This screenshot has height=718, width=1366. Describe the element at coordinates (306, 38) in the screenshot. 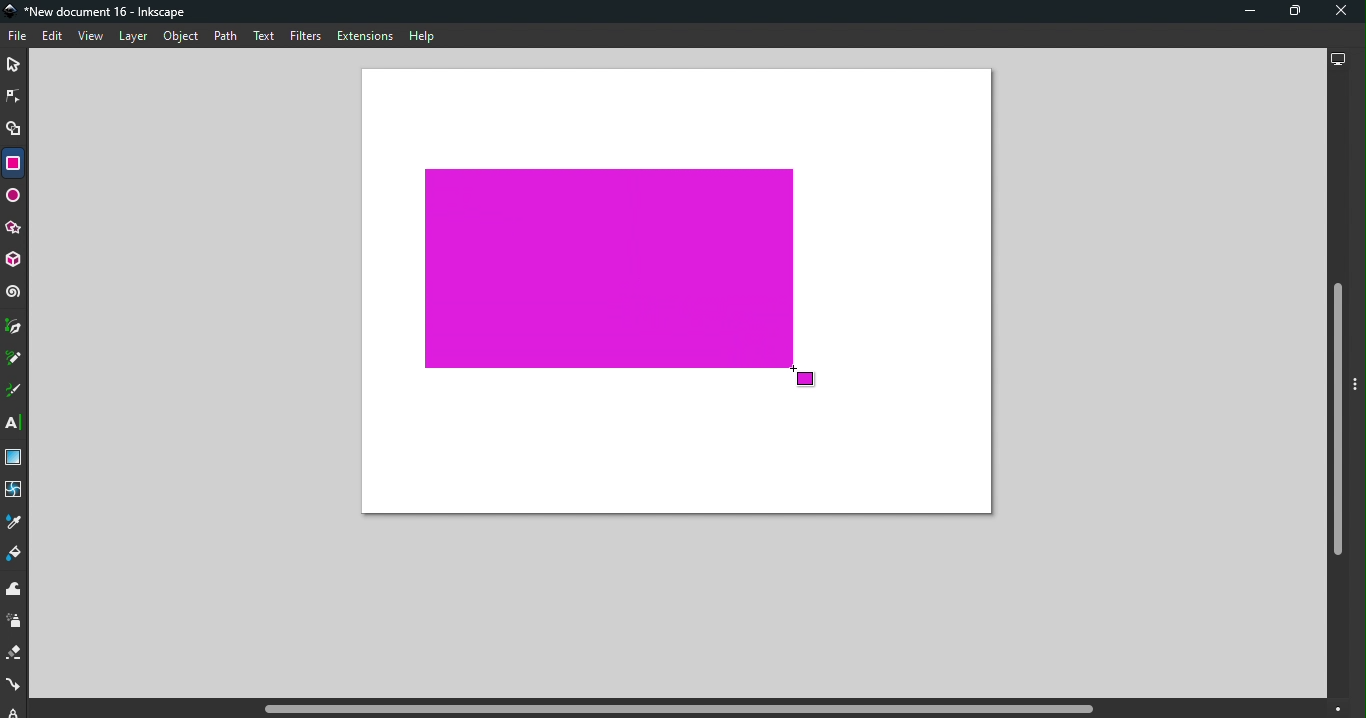

I see `Filters` at that location.